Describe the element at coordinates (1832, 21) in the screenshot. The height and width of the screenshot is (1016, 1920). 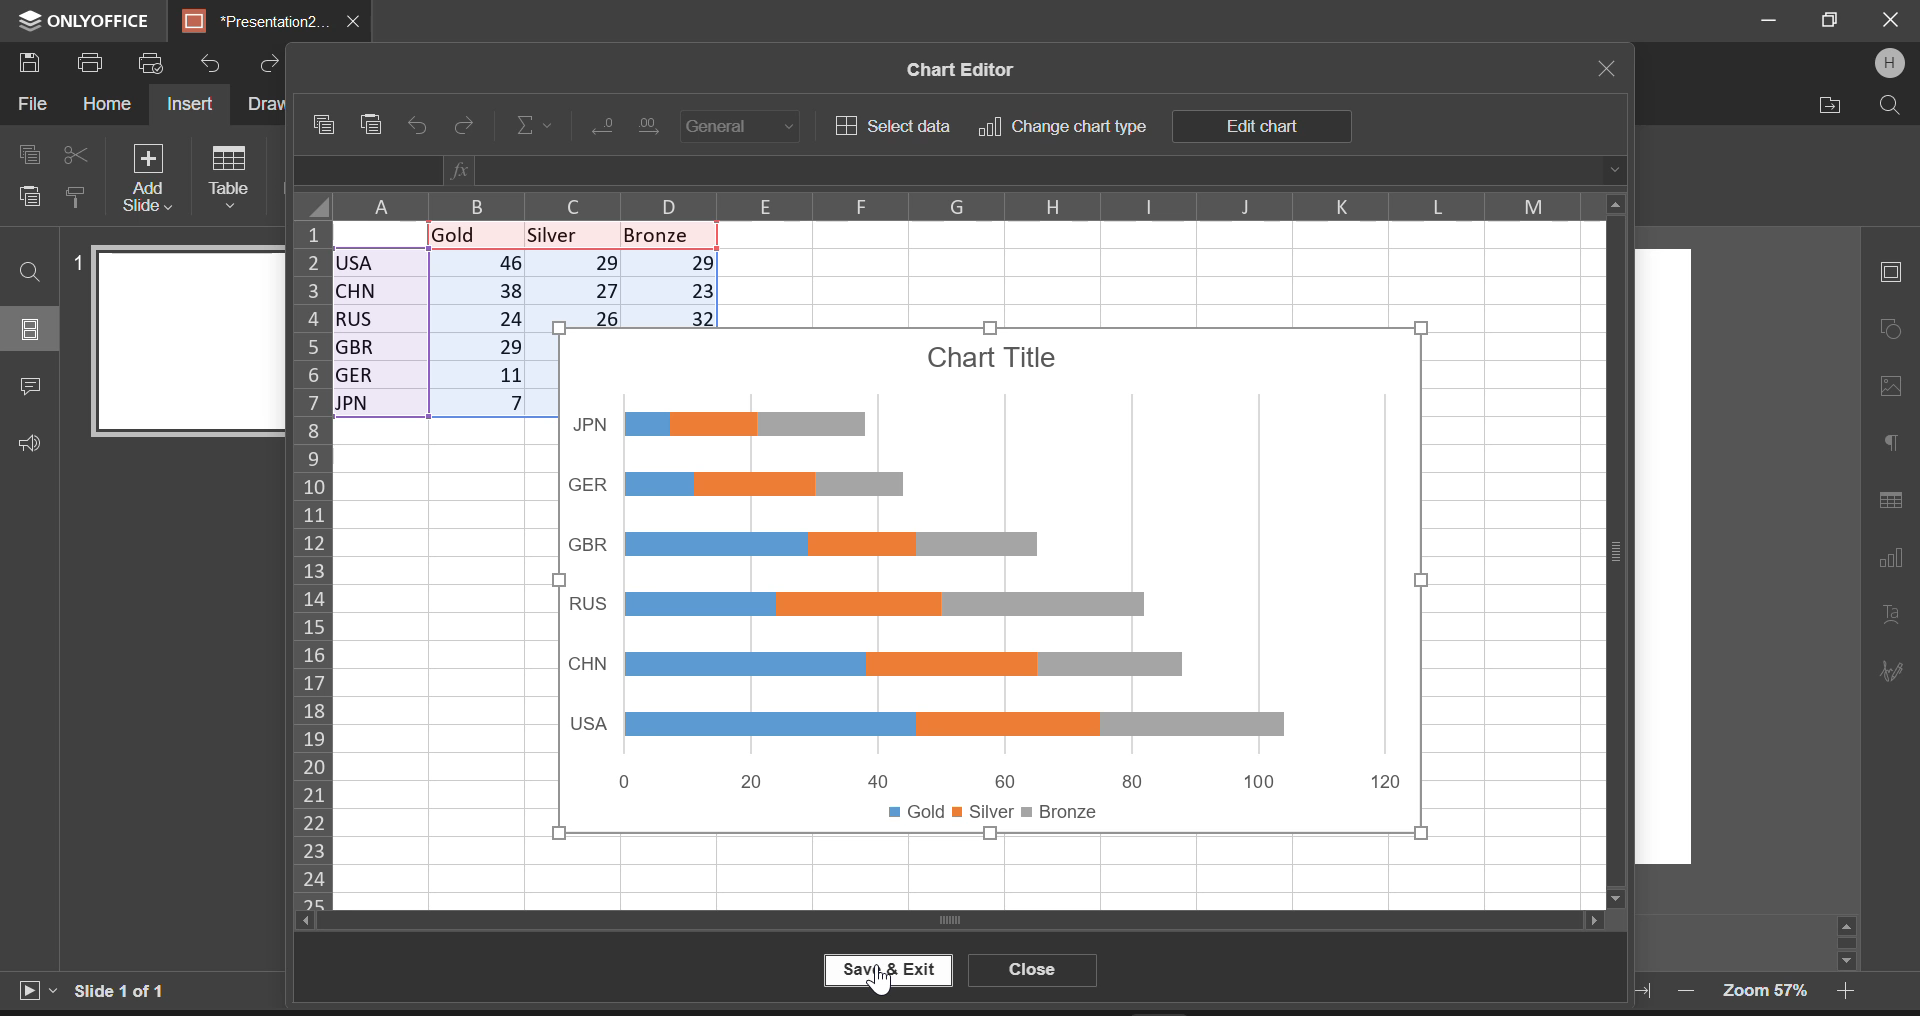
I see `Minimize` at that location.